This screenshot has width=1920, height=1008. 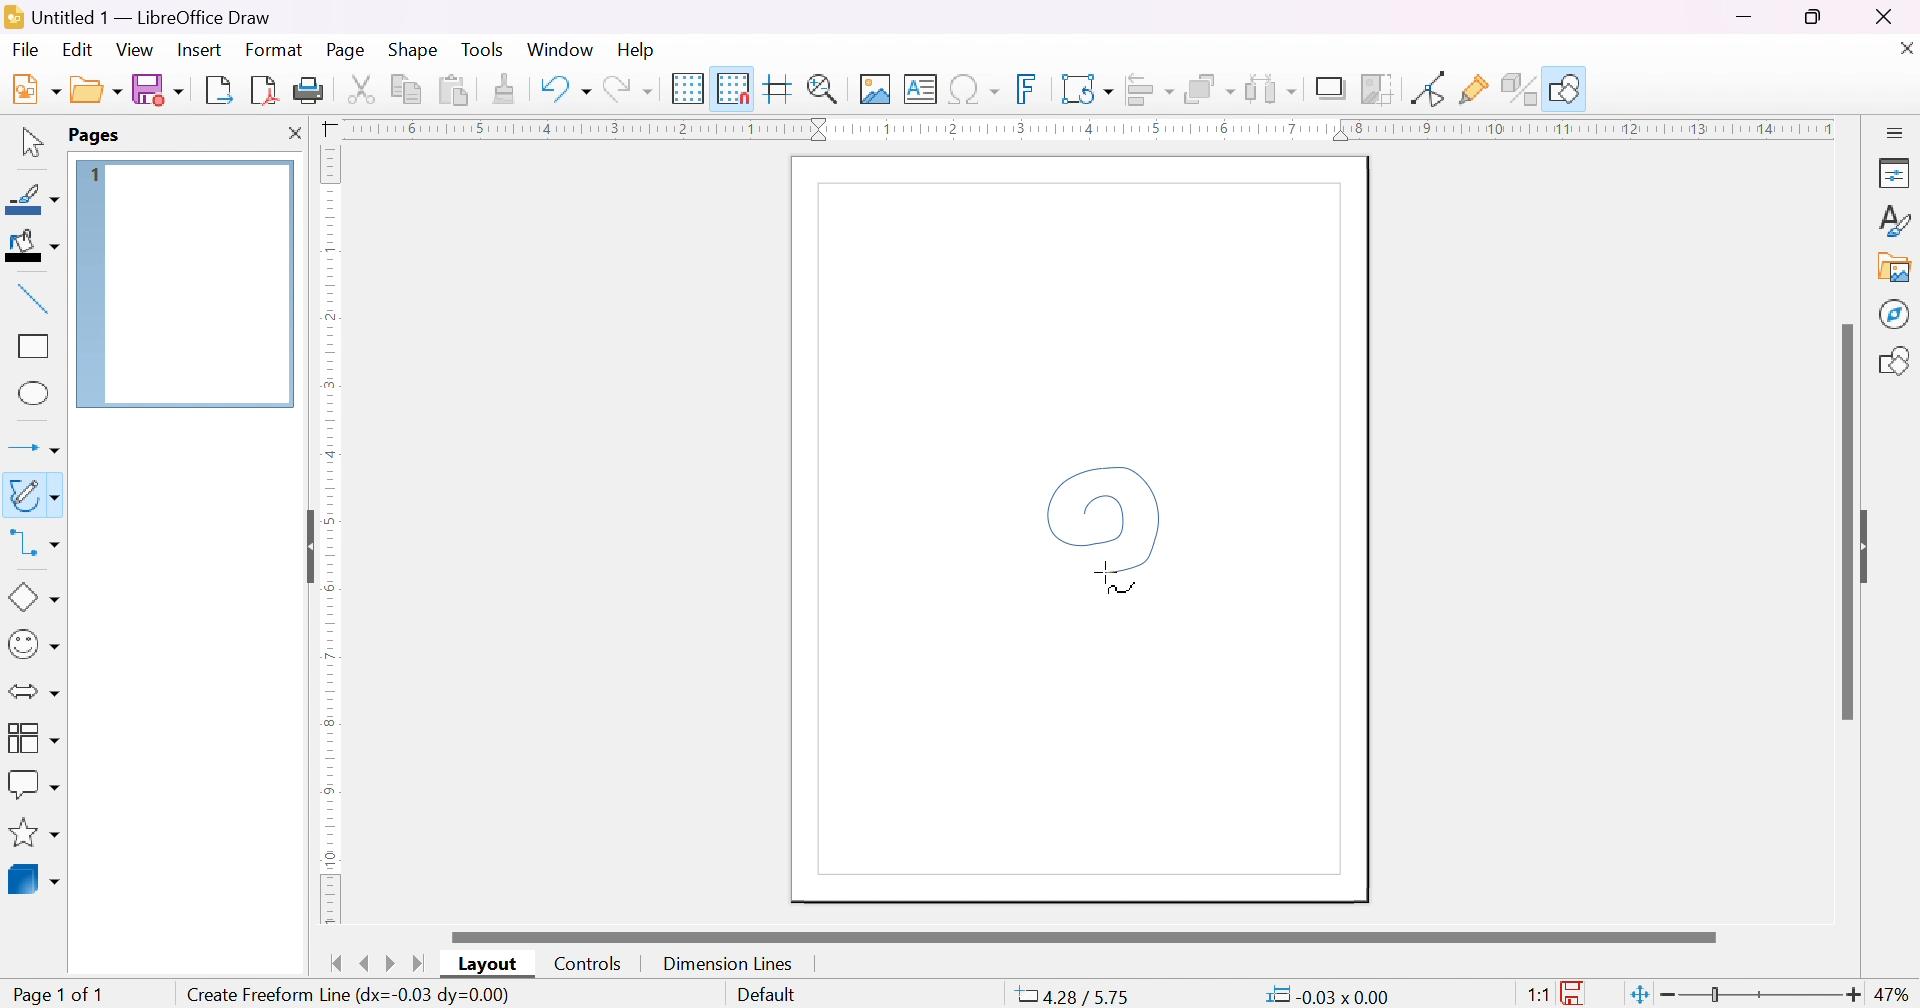 I want to click on insert line, so click(x=34, y=299).